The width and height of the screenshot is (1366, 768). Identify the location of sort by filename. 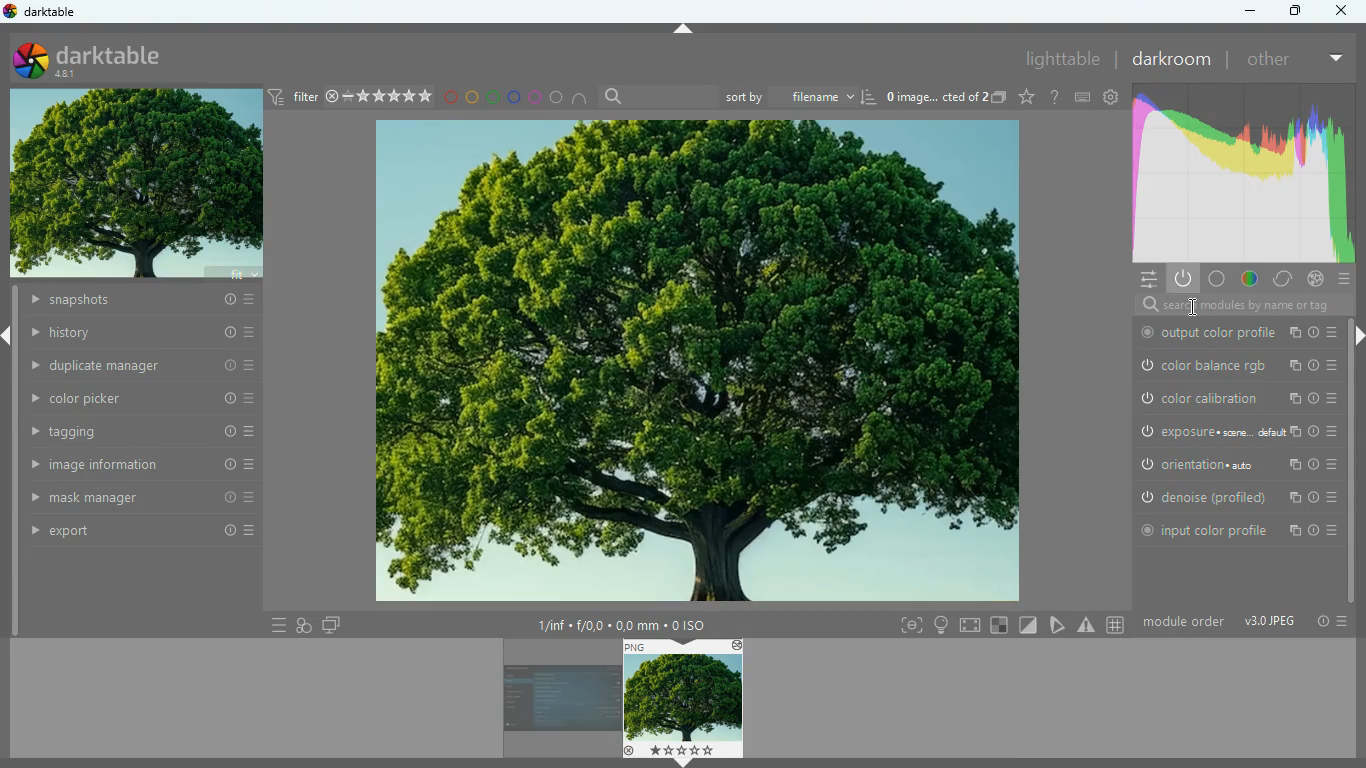
(801, 98).